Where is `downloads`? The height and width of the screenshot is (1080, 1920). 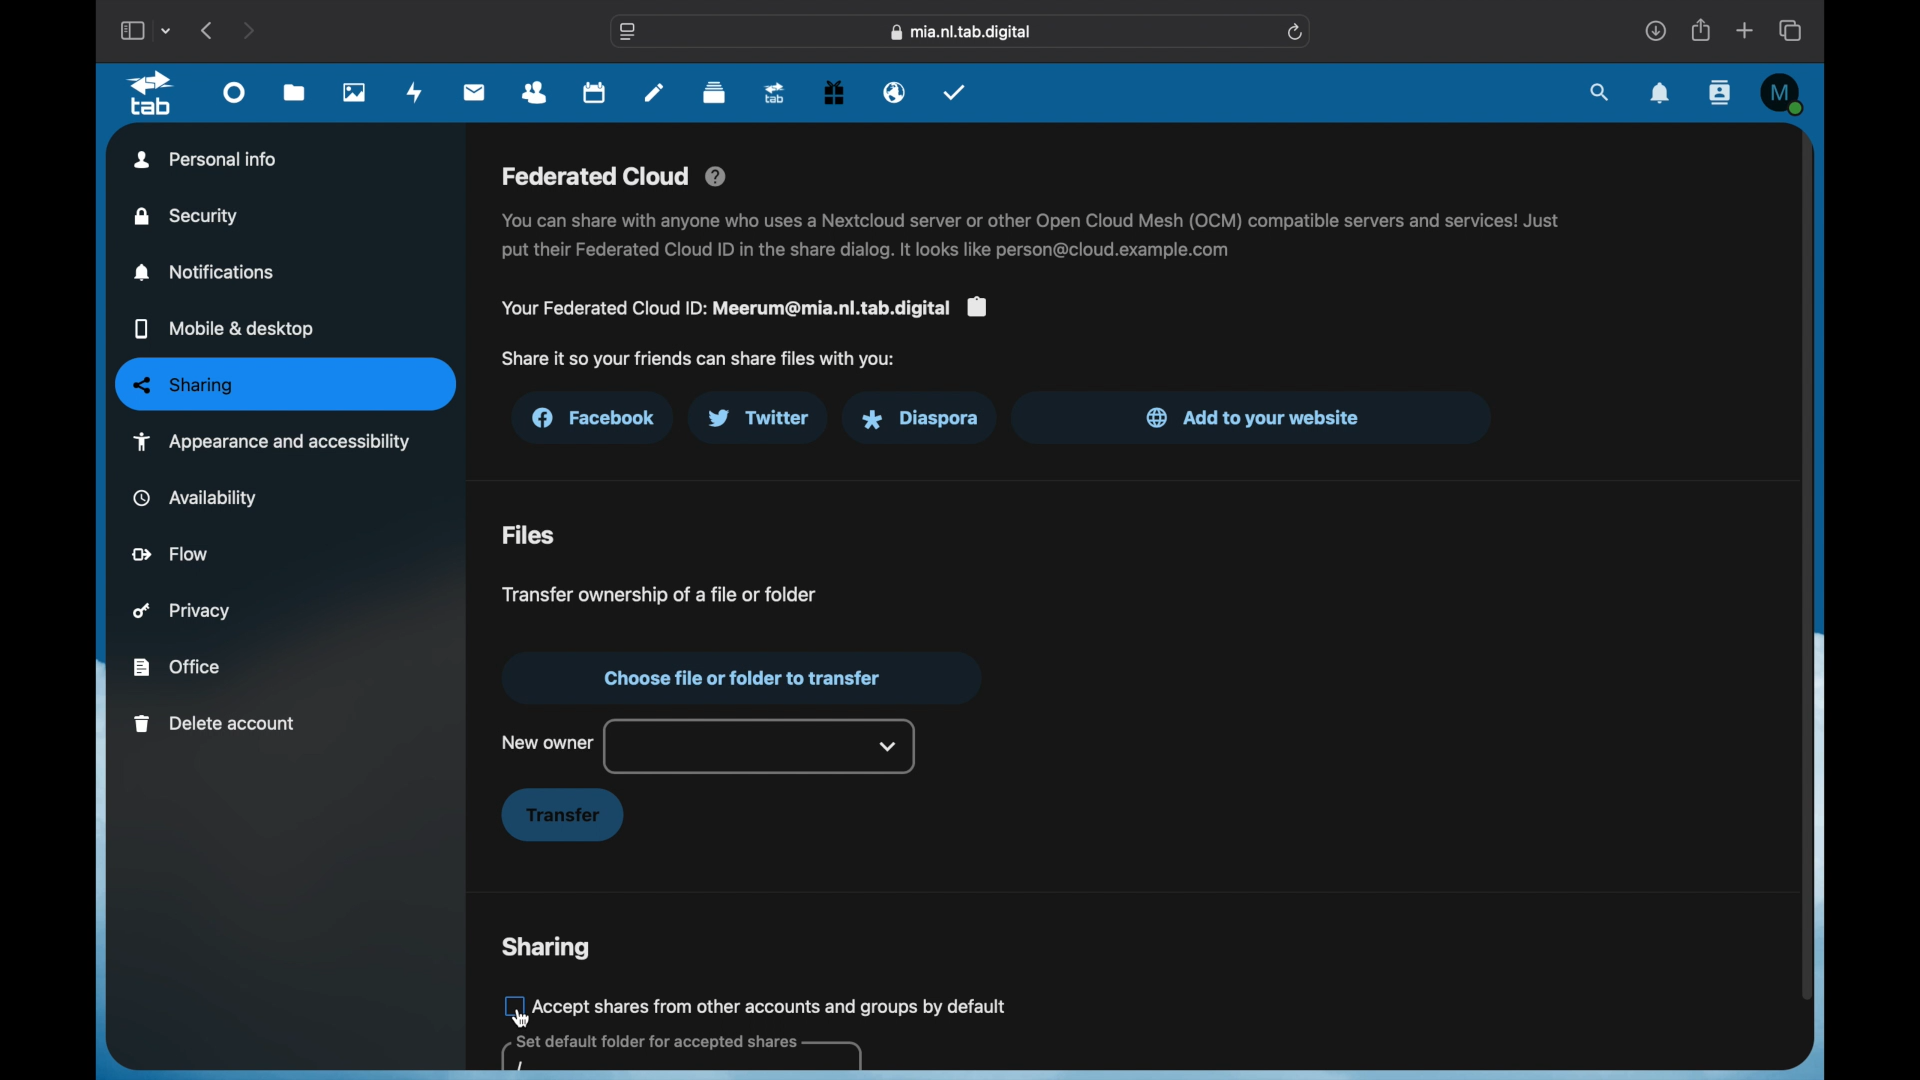
downloads is located at coordinates (1654, 30).